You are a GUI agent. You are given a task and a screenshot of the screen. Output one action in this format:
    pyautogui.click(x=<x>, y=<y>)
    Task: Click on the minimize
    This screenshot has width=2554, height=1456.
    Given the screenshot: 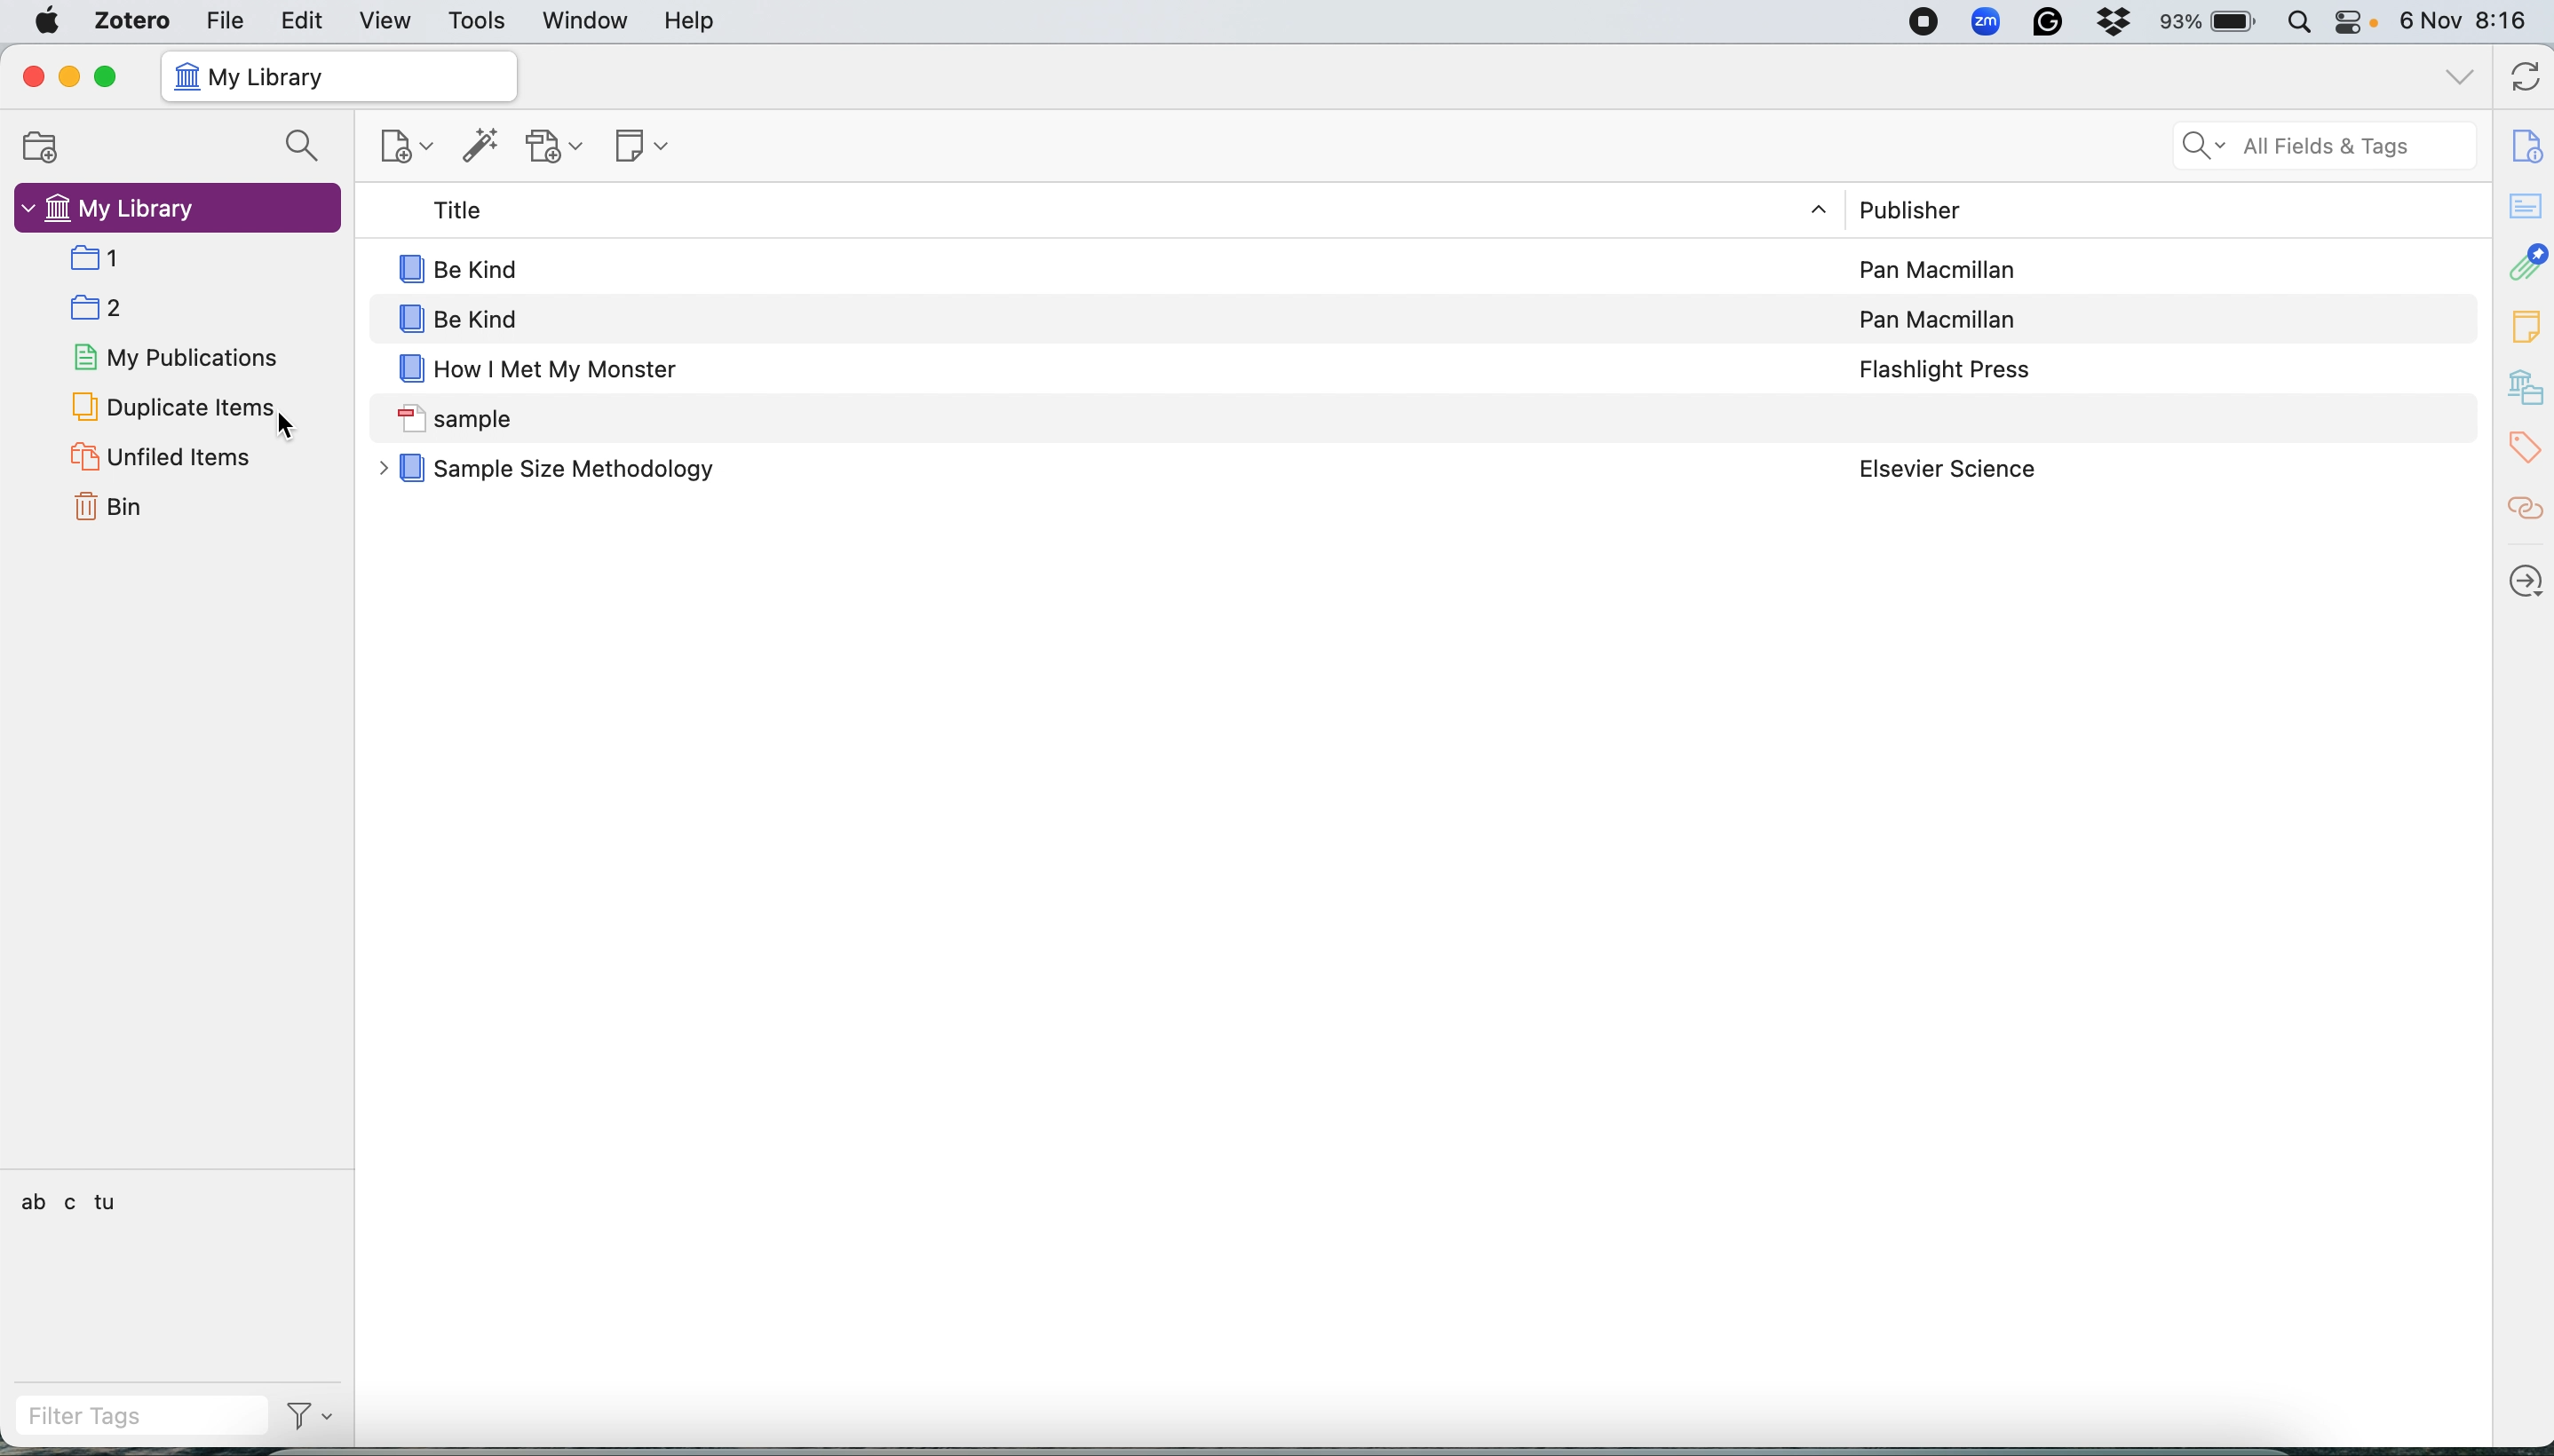 What is the action you would take?
    pyautogui.click(x=69, y=75)
    